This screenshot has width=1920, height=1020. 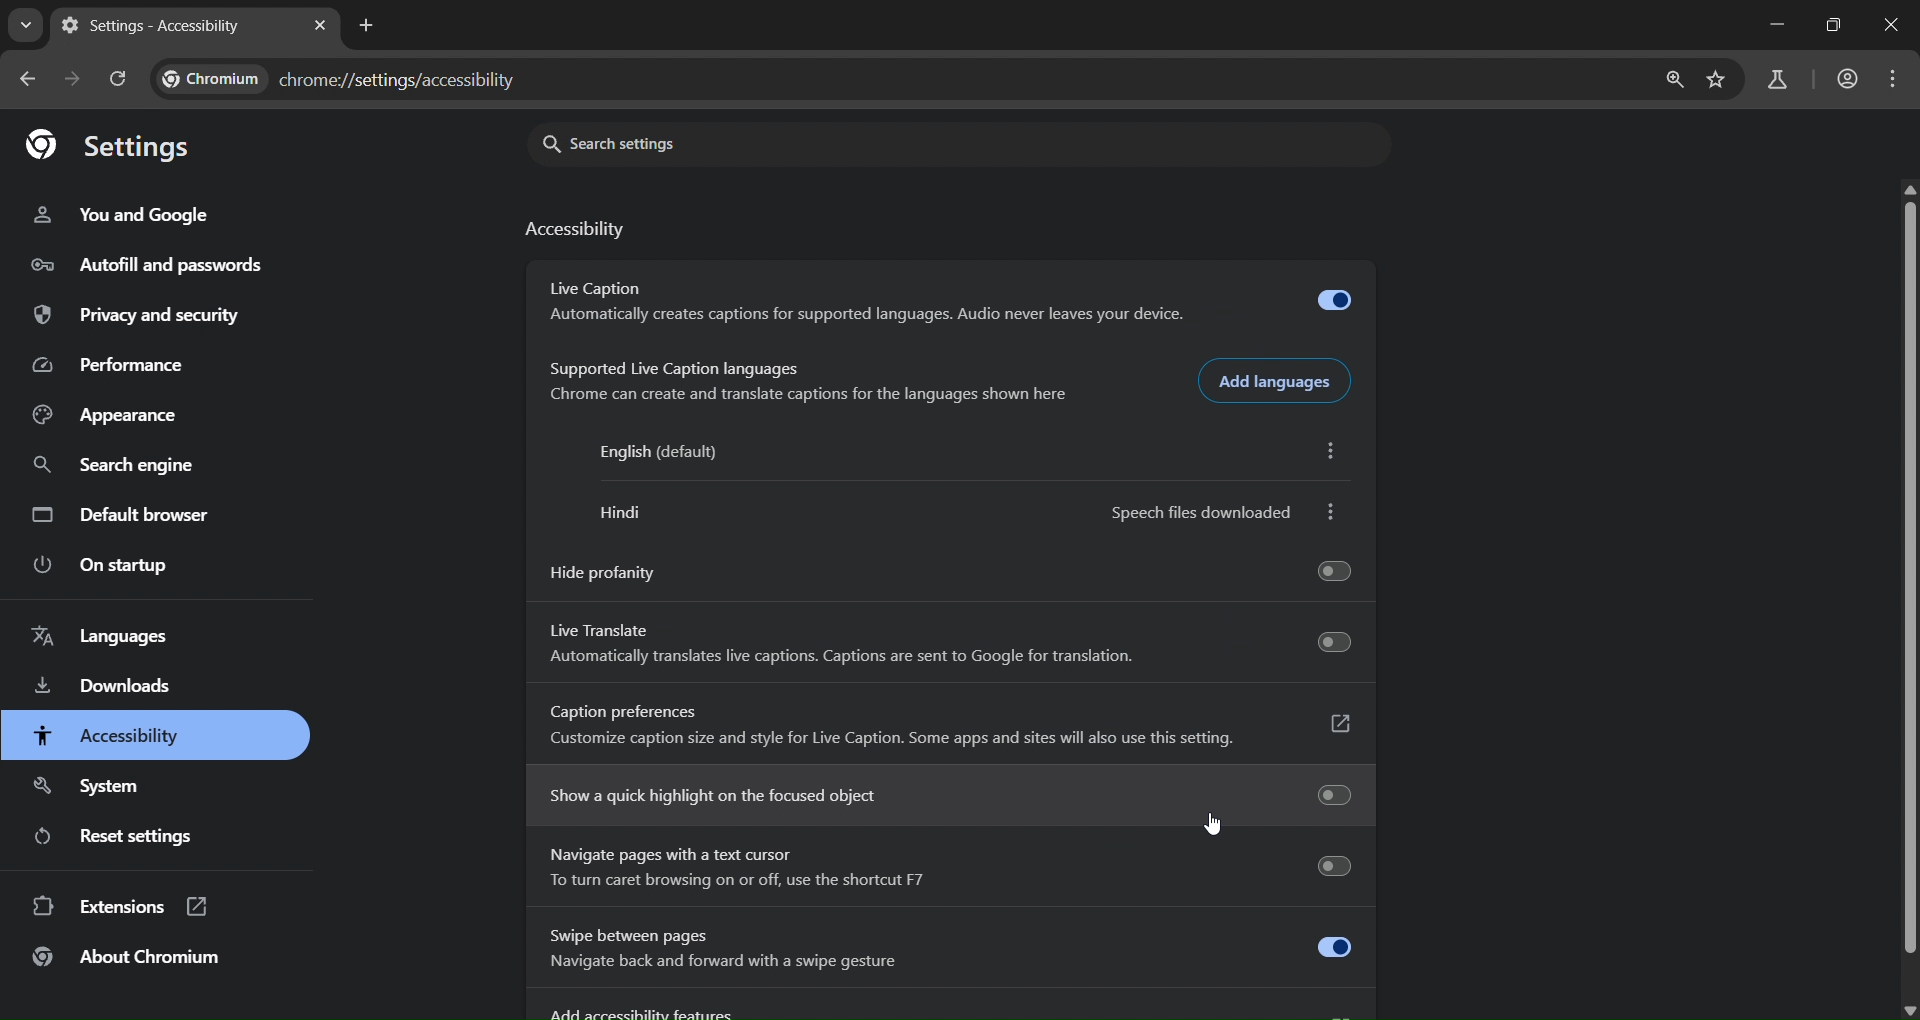 What do you see at coordinates (1908, 577) in the screenshot?
I see `scroll bar` at bounding box center [1908, 577].